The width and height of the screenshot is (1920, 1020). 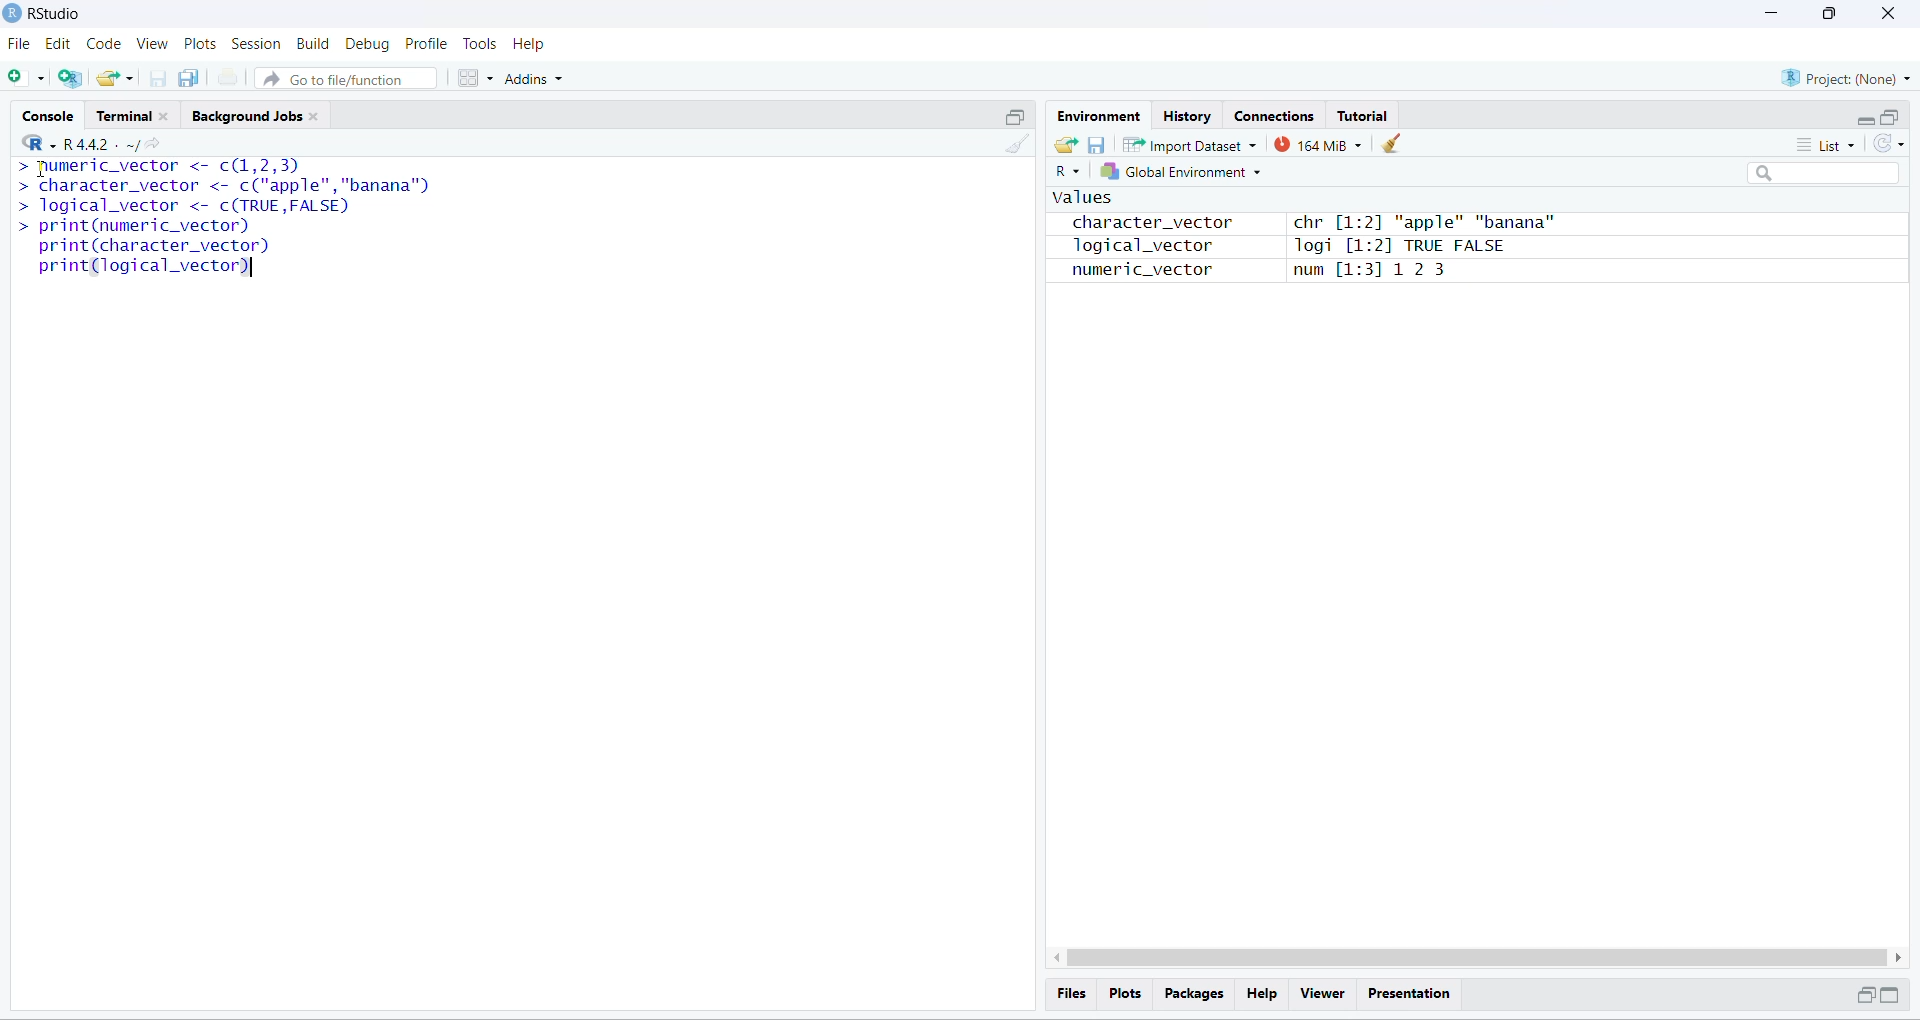 I want to click on minimize, so click(x=1862, y=995).